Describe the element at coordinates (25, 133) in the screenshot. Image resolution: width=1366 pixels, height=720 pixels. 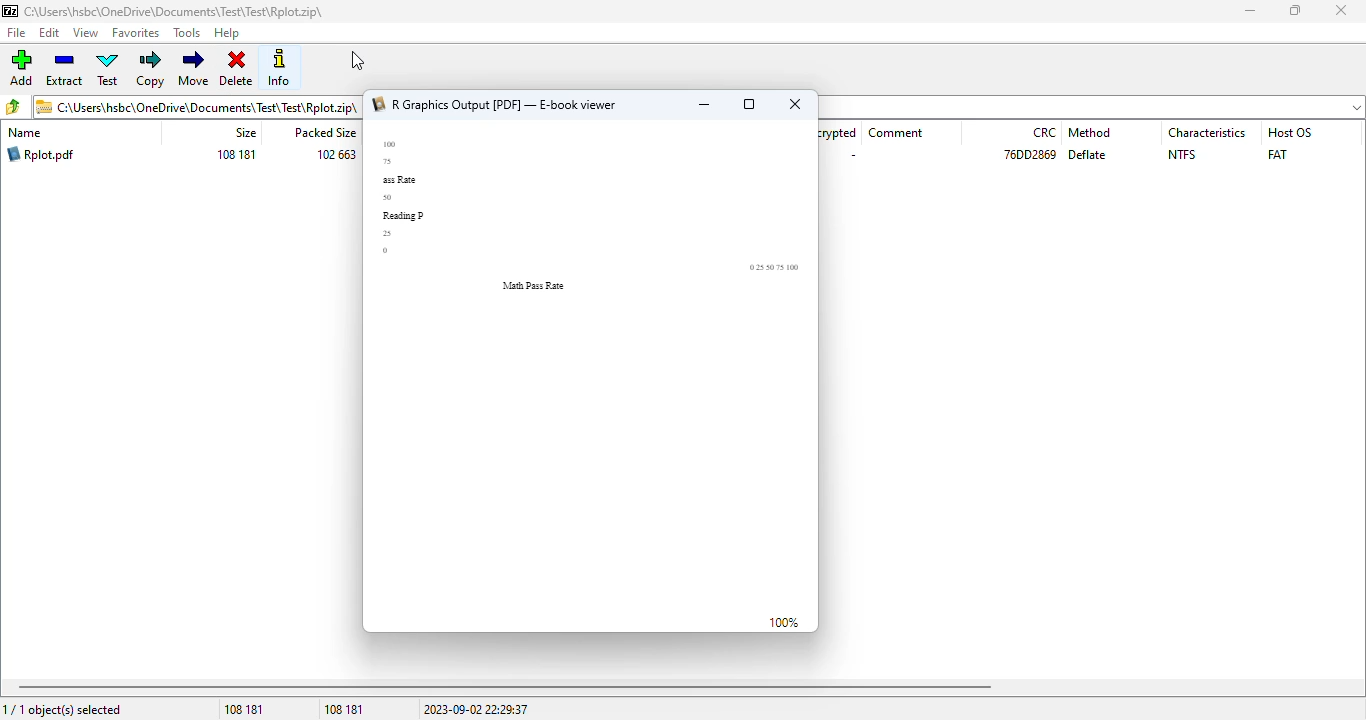
I see `name` at that location.